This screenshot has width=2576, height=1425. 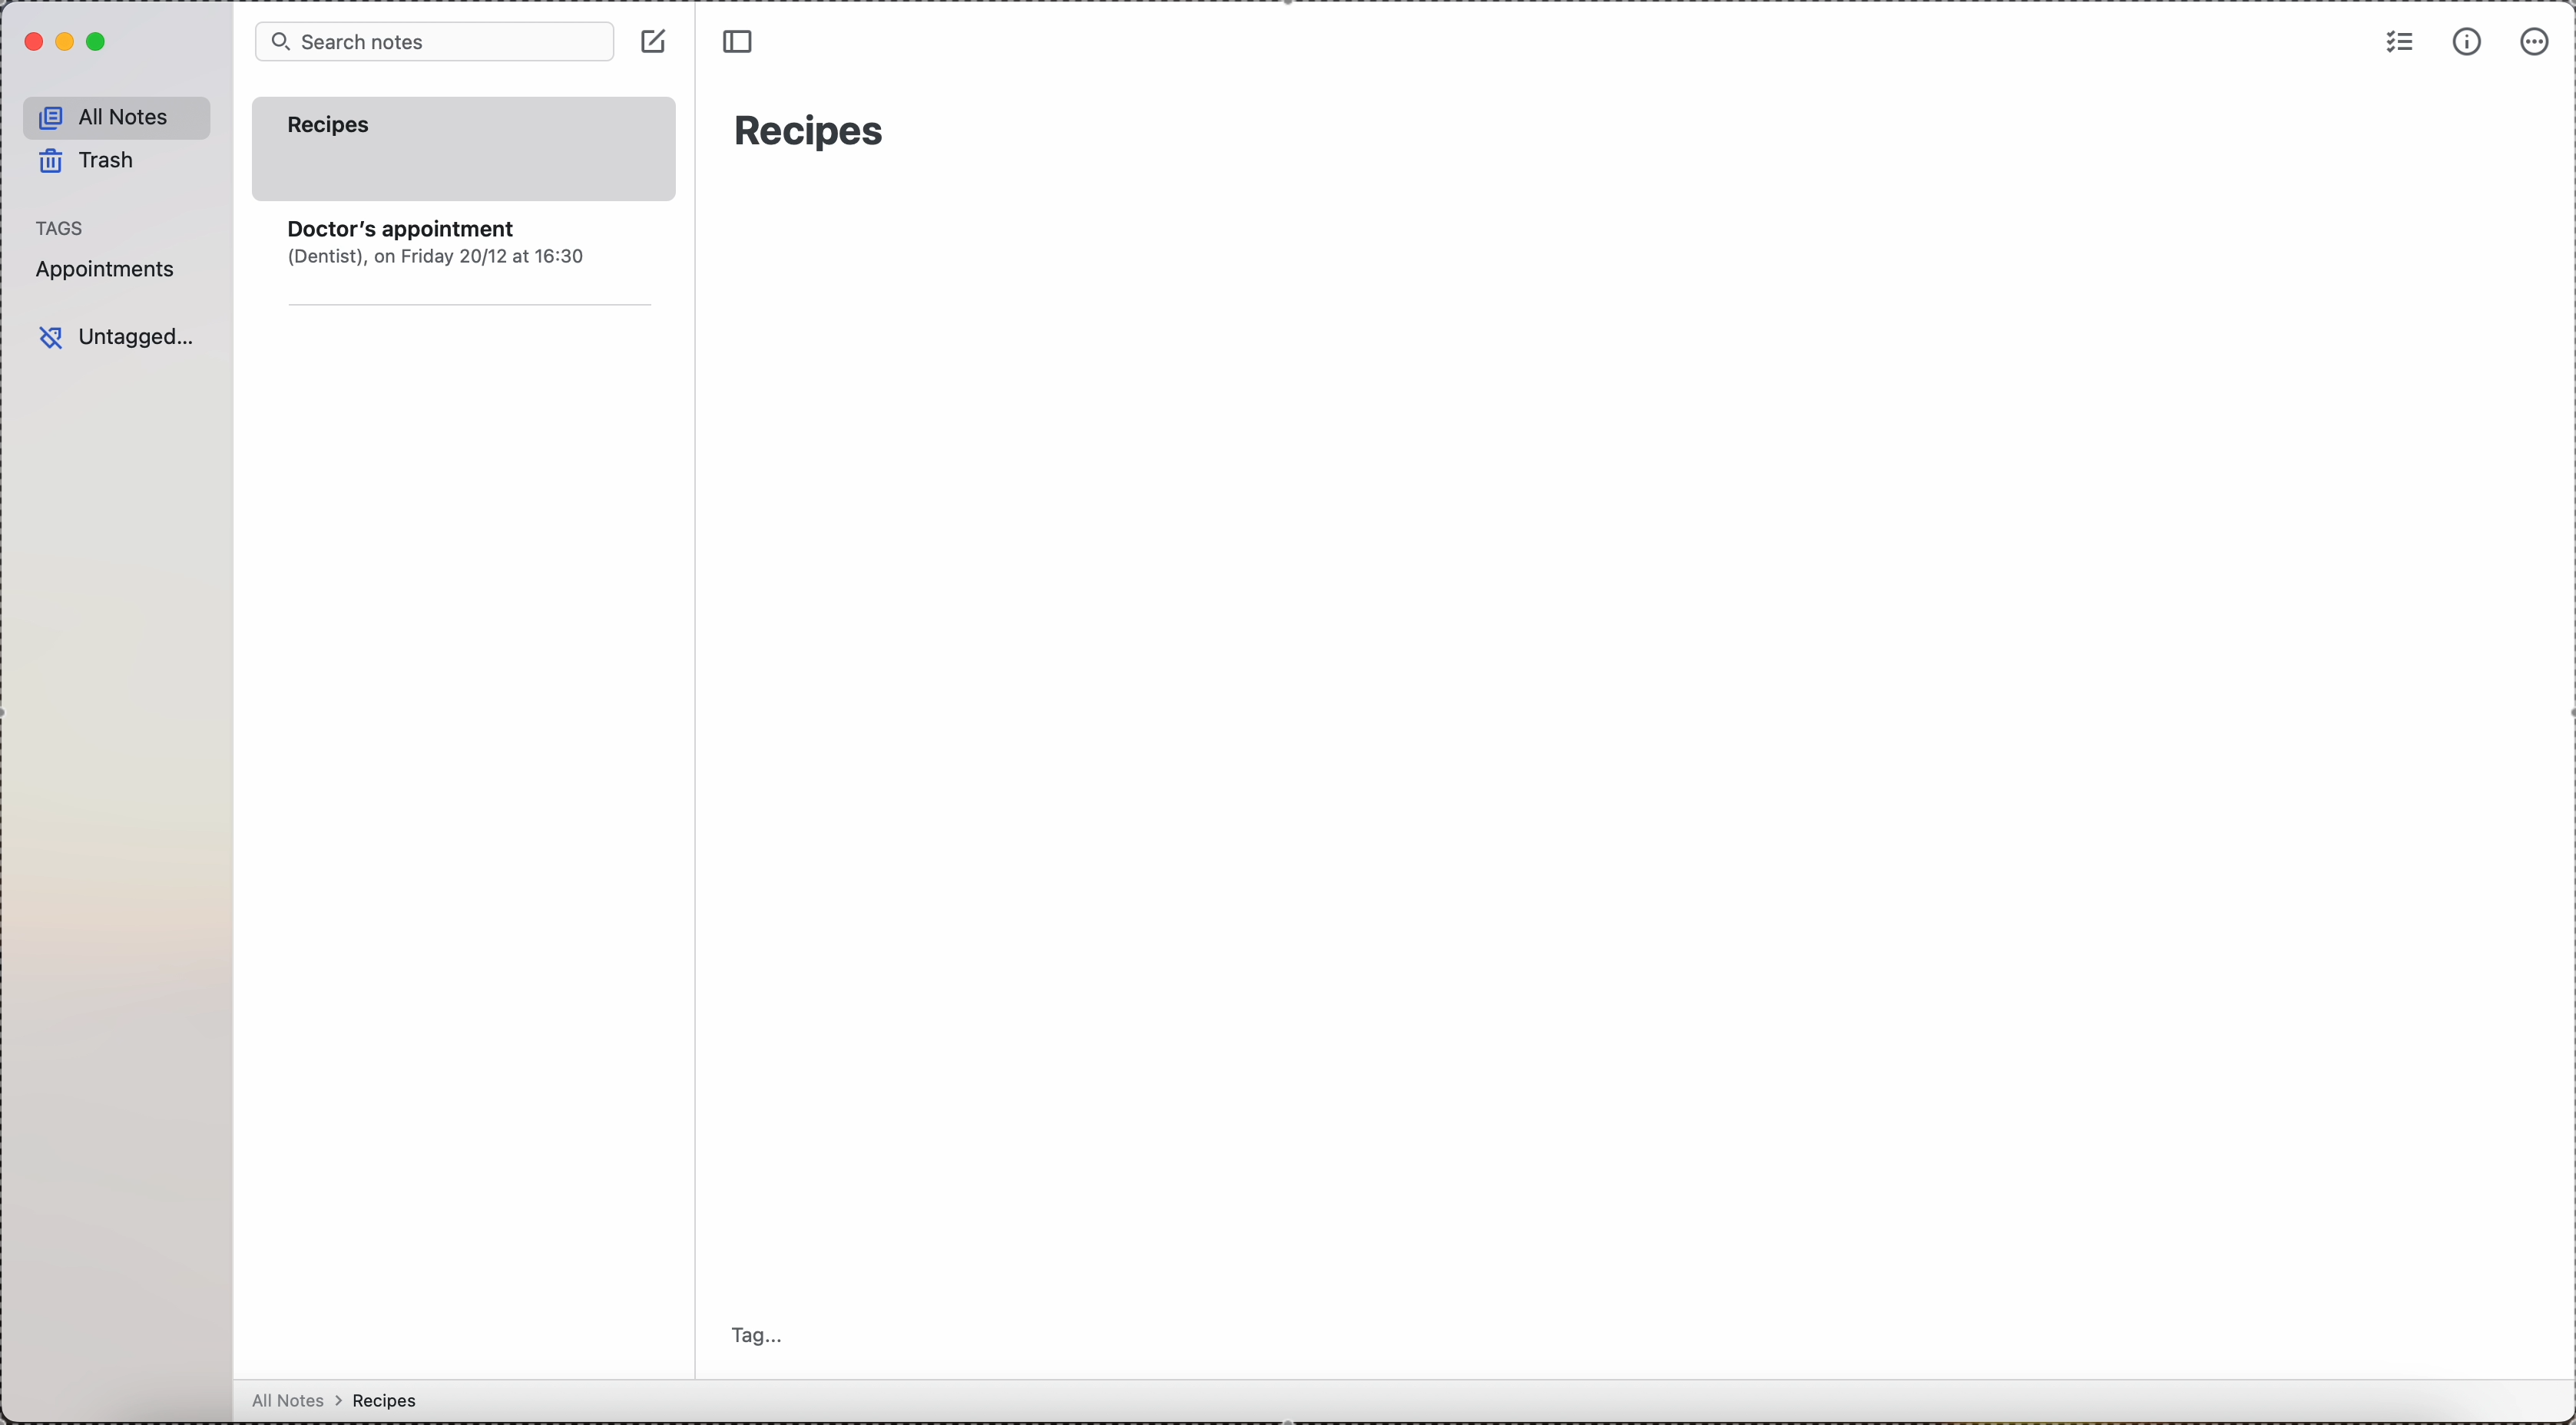 What do you see at coordinates (766, 1335) in the screenshot?
I see `tag` at bounding box center [766, 1335].